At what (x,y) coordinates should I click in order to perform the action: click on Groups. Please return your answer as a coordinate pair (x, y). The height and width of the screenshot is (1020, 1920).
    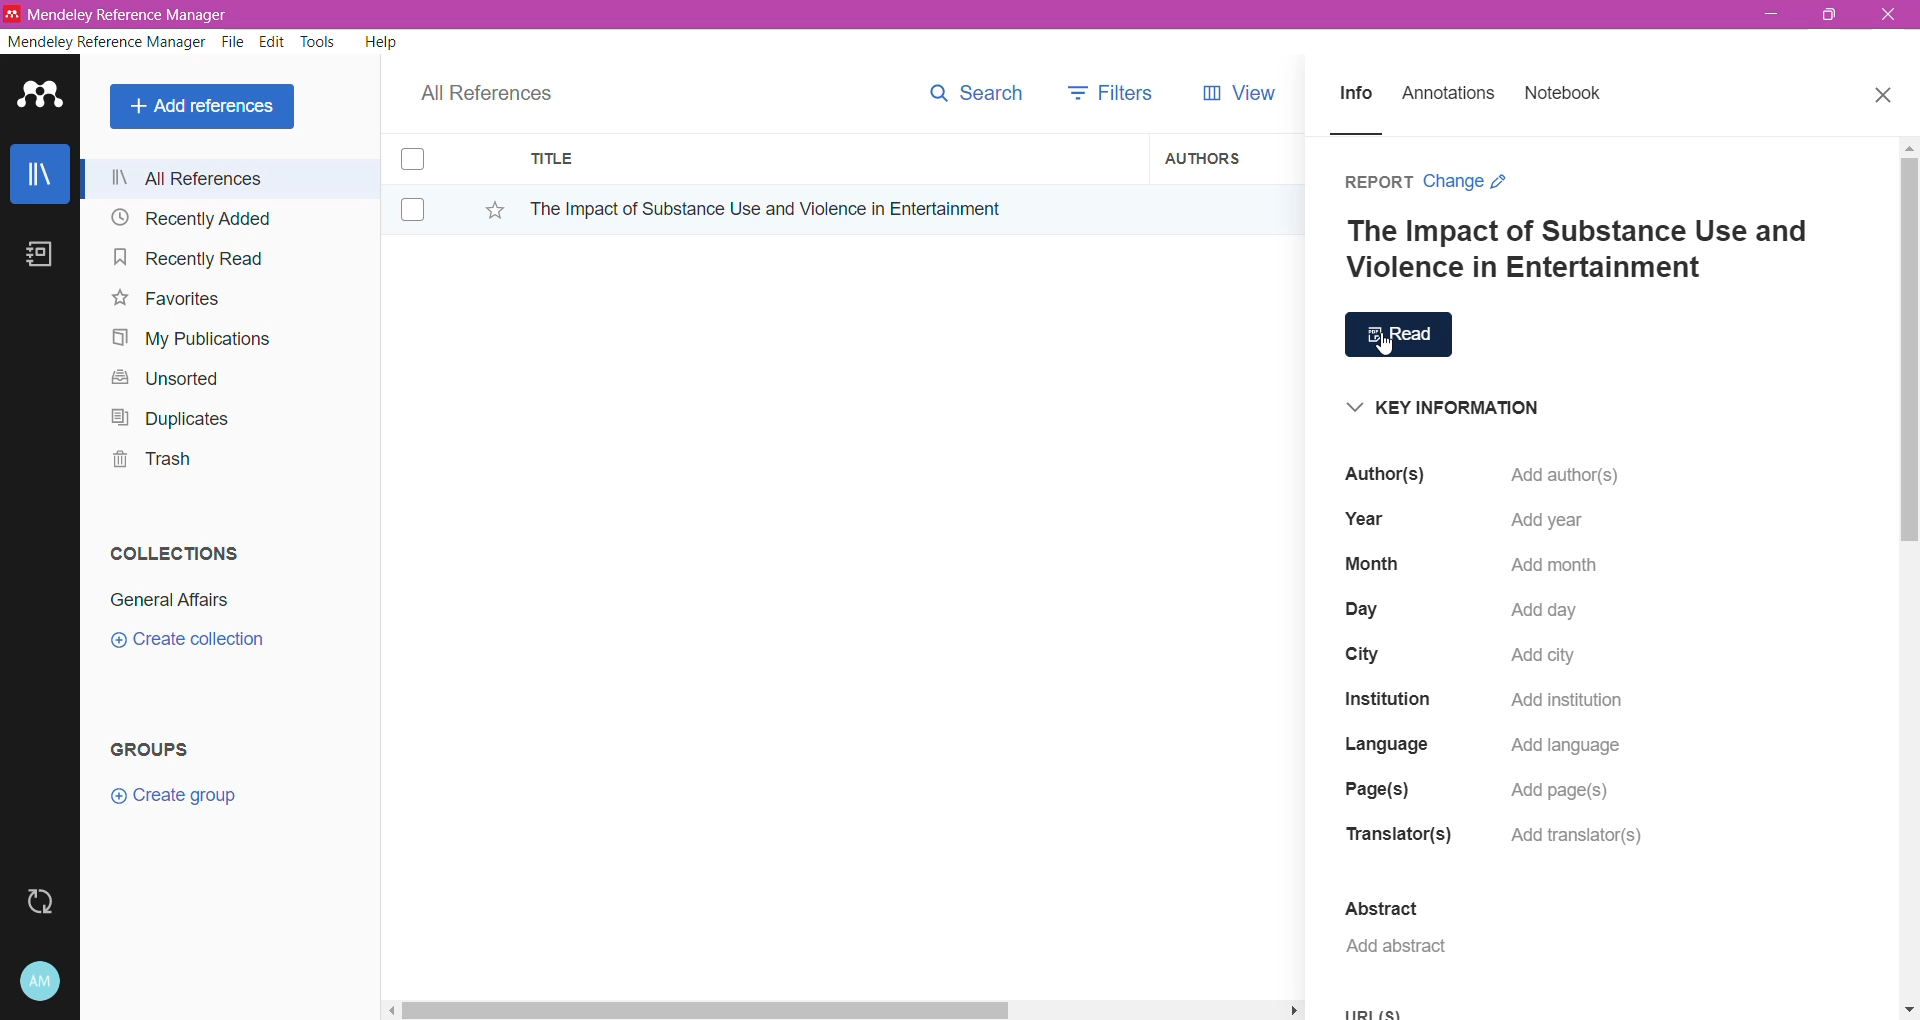
    Looking at the image, I should click on (150, 750).